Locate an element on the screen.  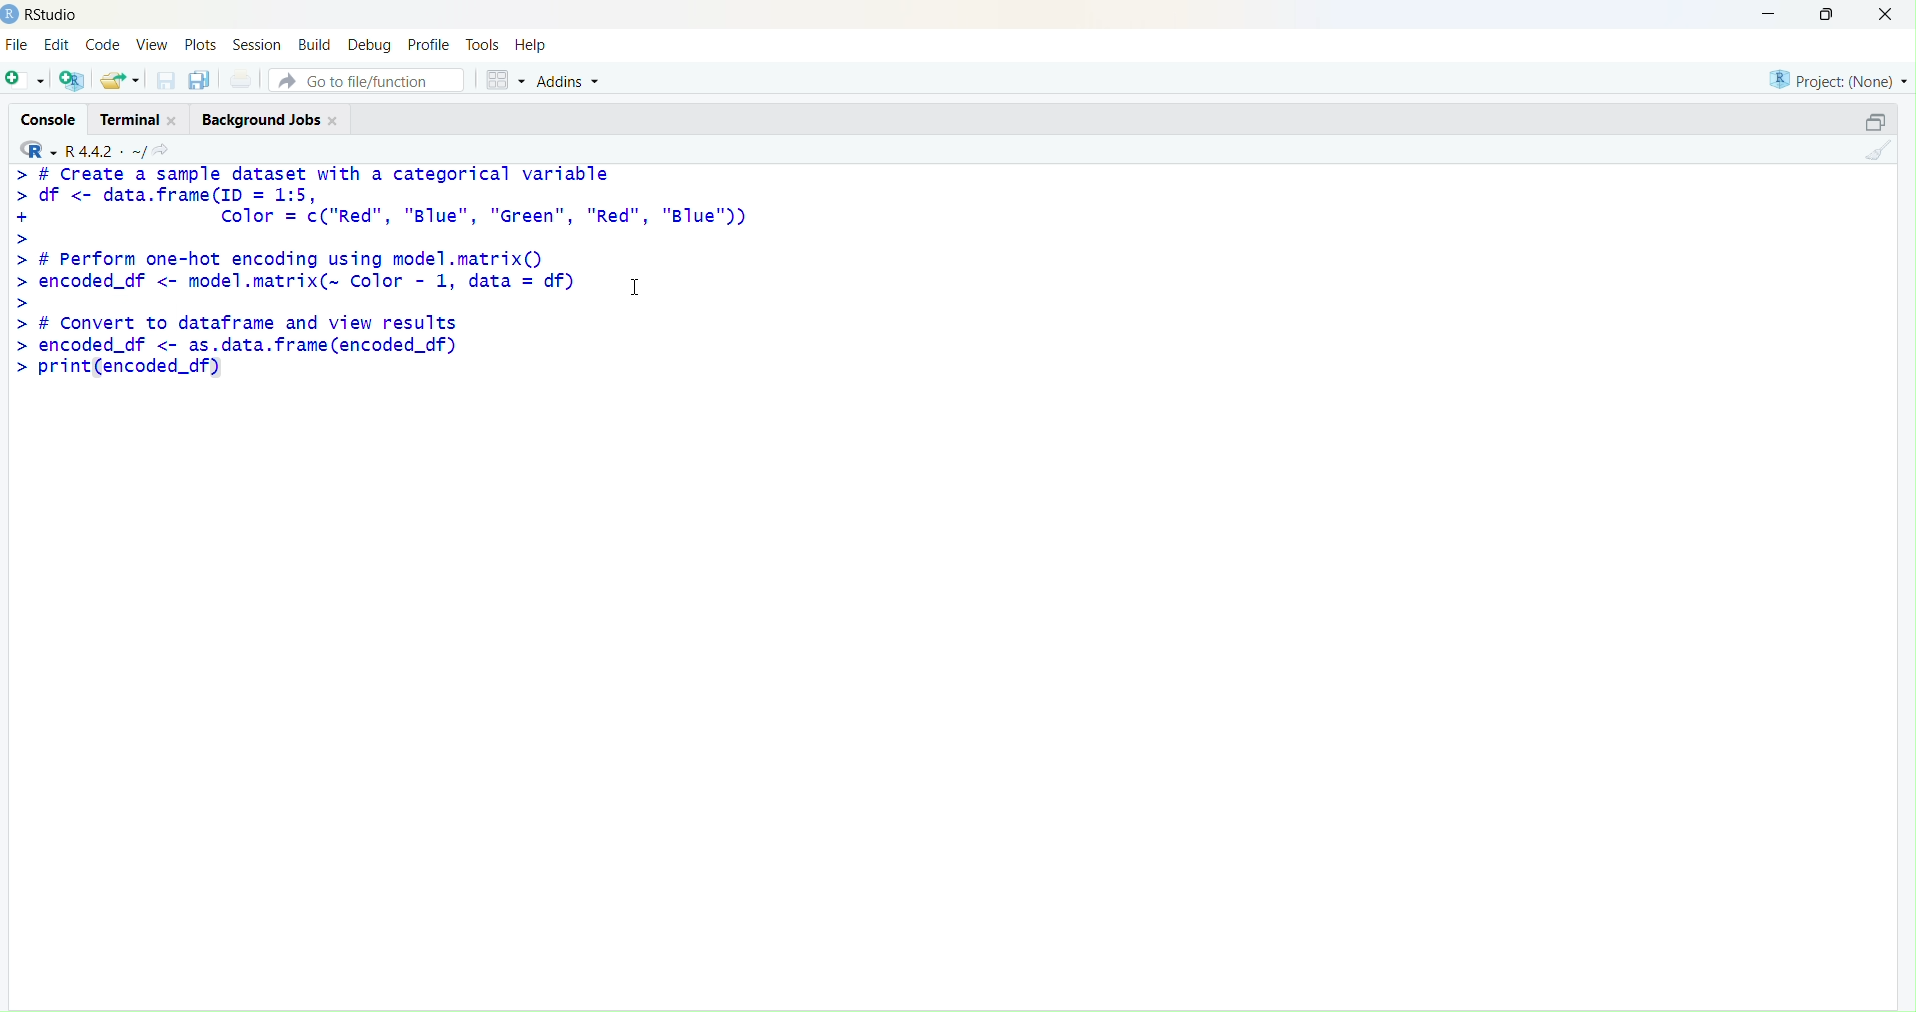
save is located at coordinates (168, 80).